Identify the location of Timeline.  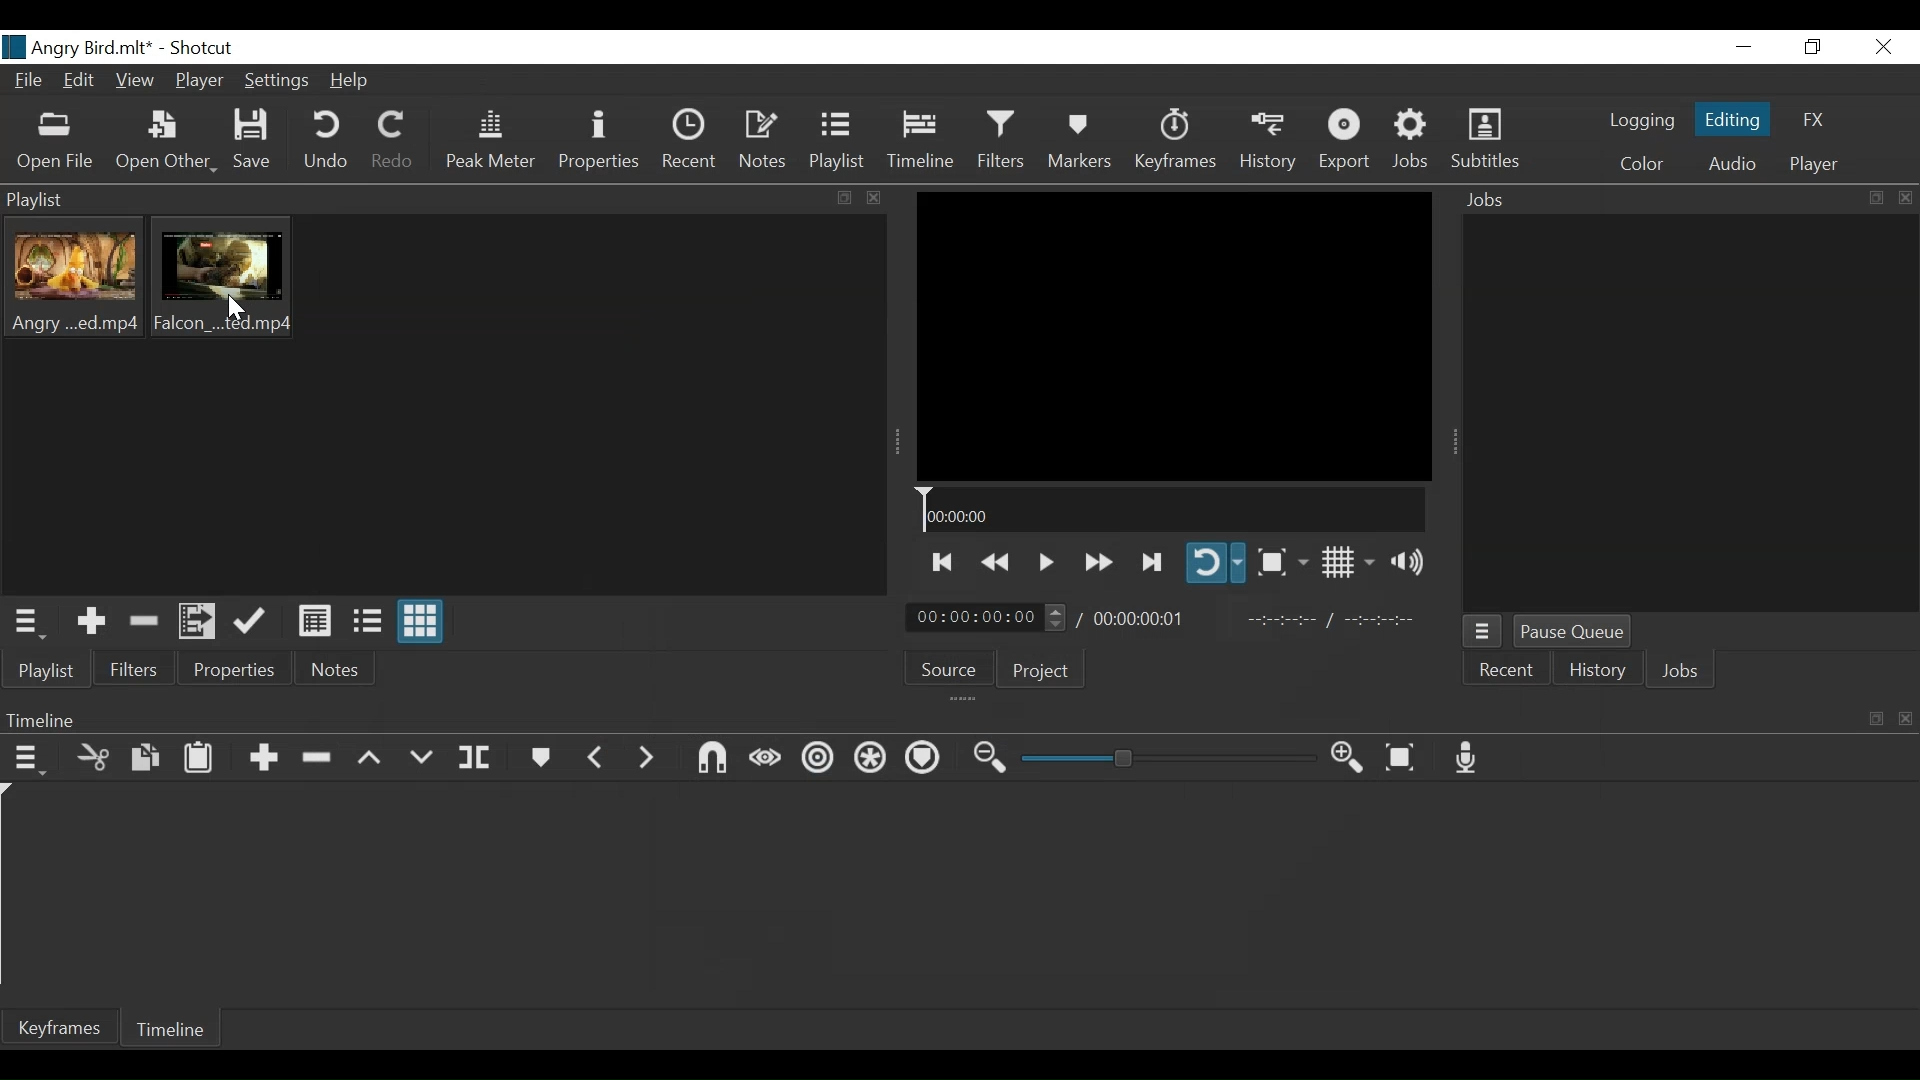
(1168, 511).